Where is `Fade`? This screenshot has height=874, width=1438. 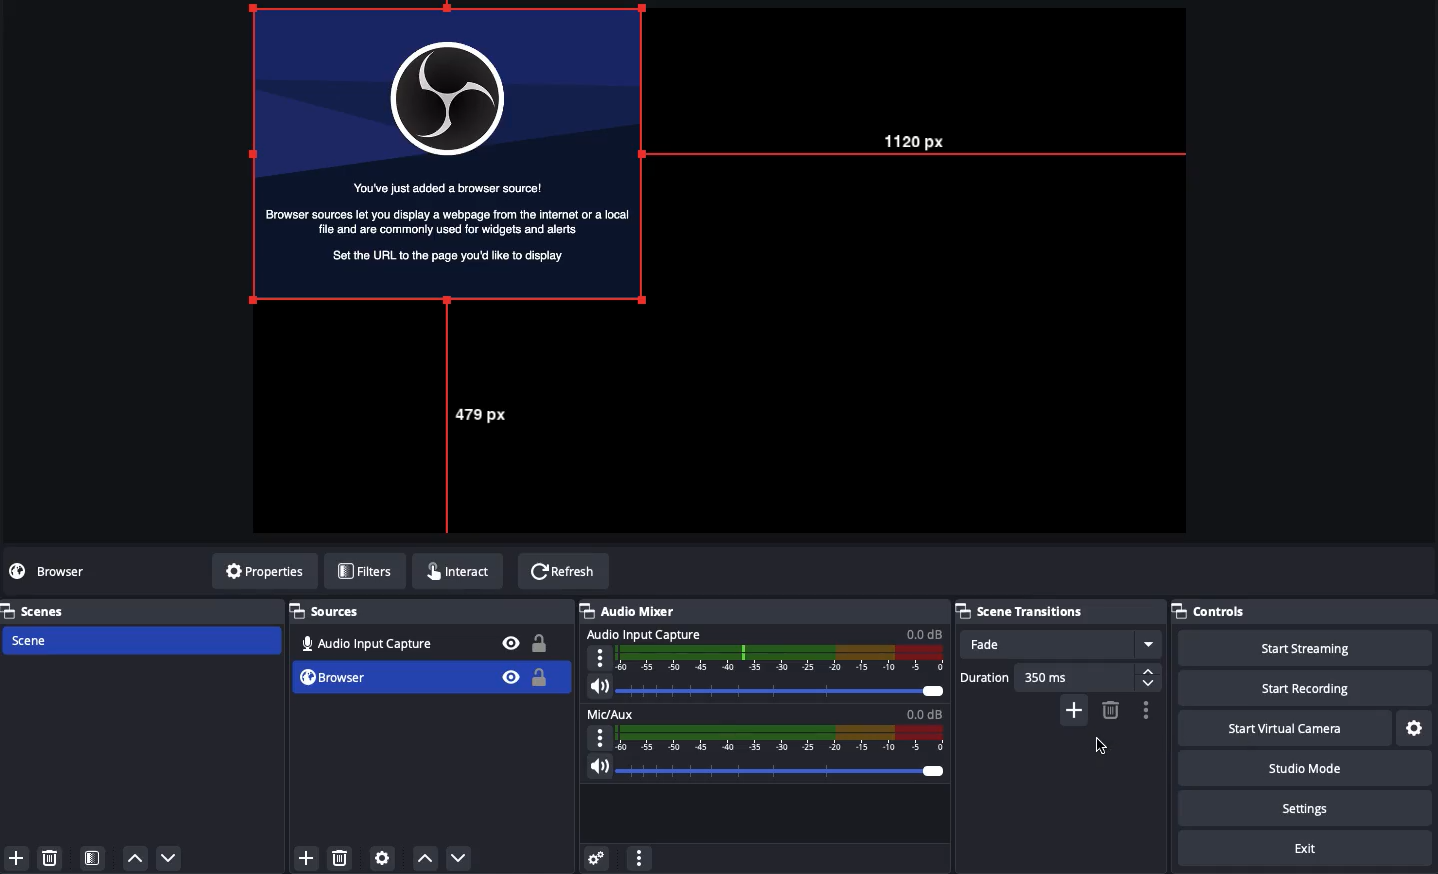
Fade is located at coordinates (1061, 644).